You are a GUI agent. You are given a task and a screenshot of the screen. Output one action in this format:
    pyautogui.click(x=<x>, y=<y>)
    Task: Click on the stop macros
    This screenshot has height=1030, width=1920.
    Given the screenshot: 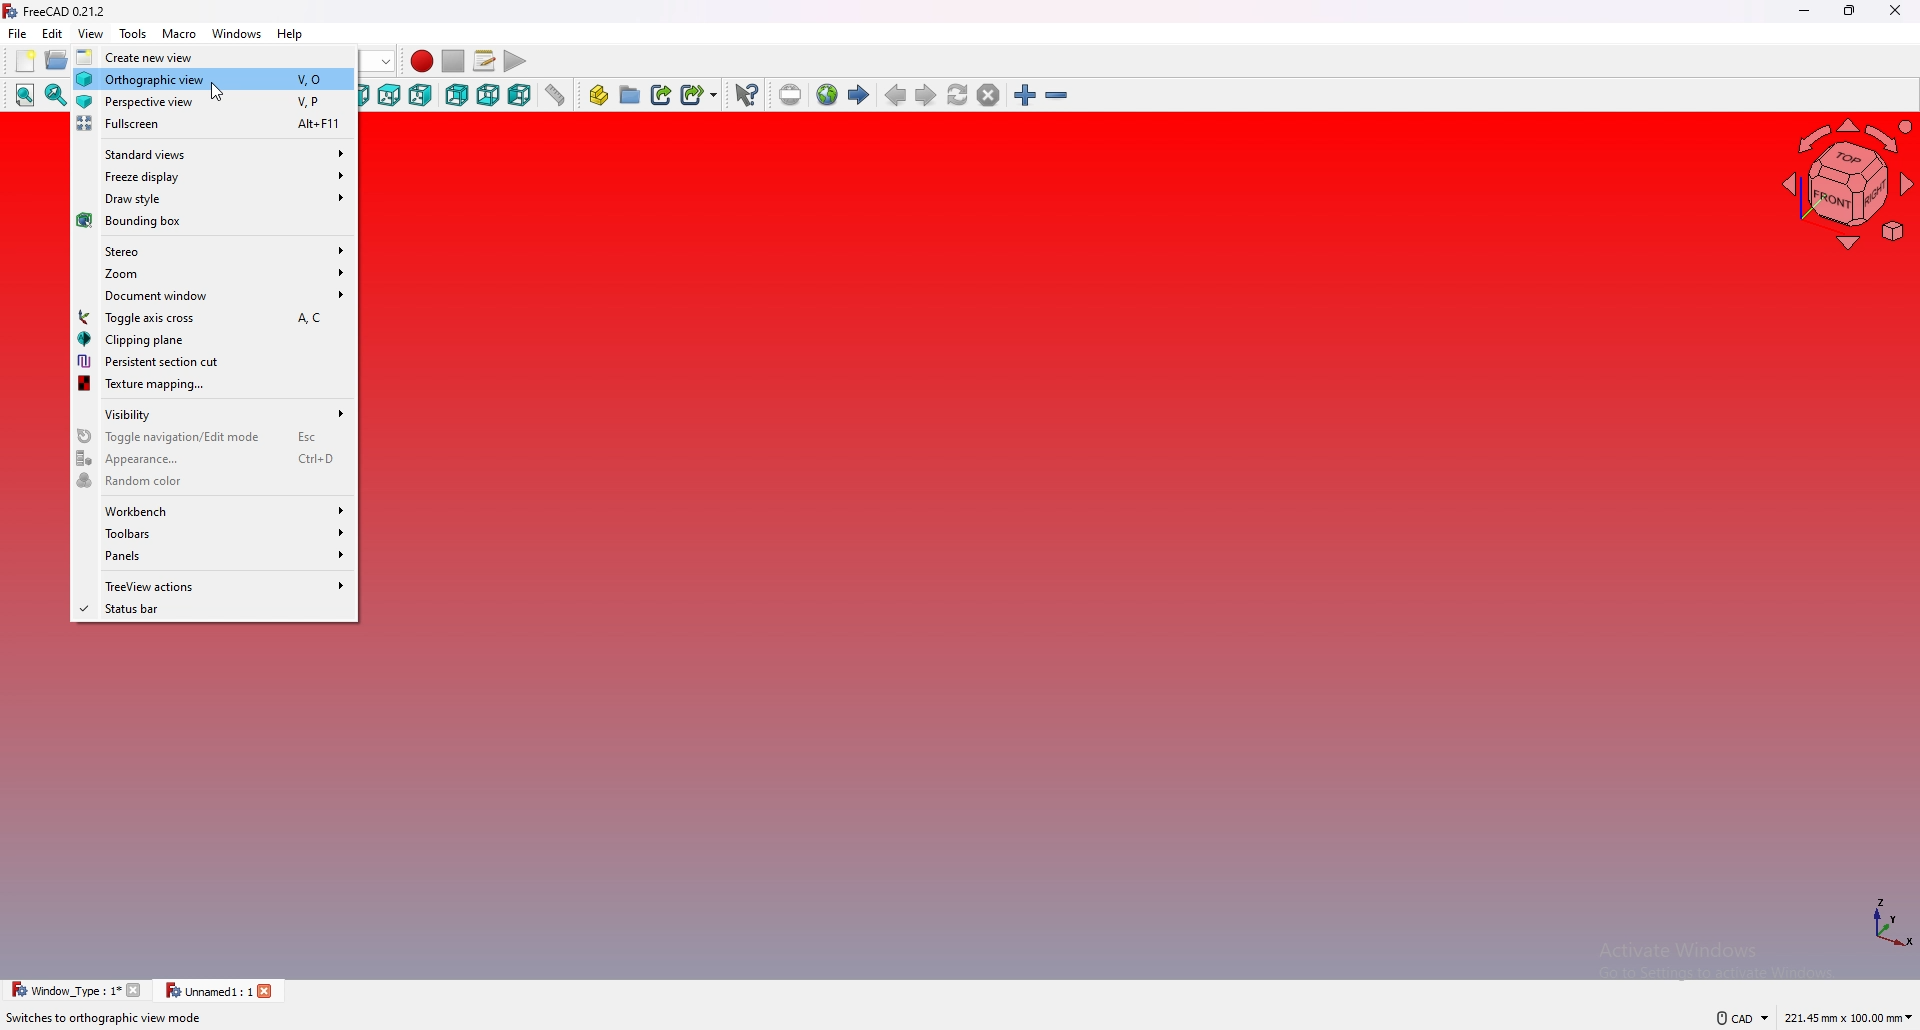 What is the action you would take?
    pyautogui.click(x=454, y=61)
    